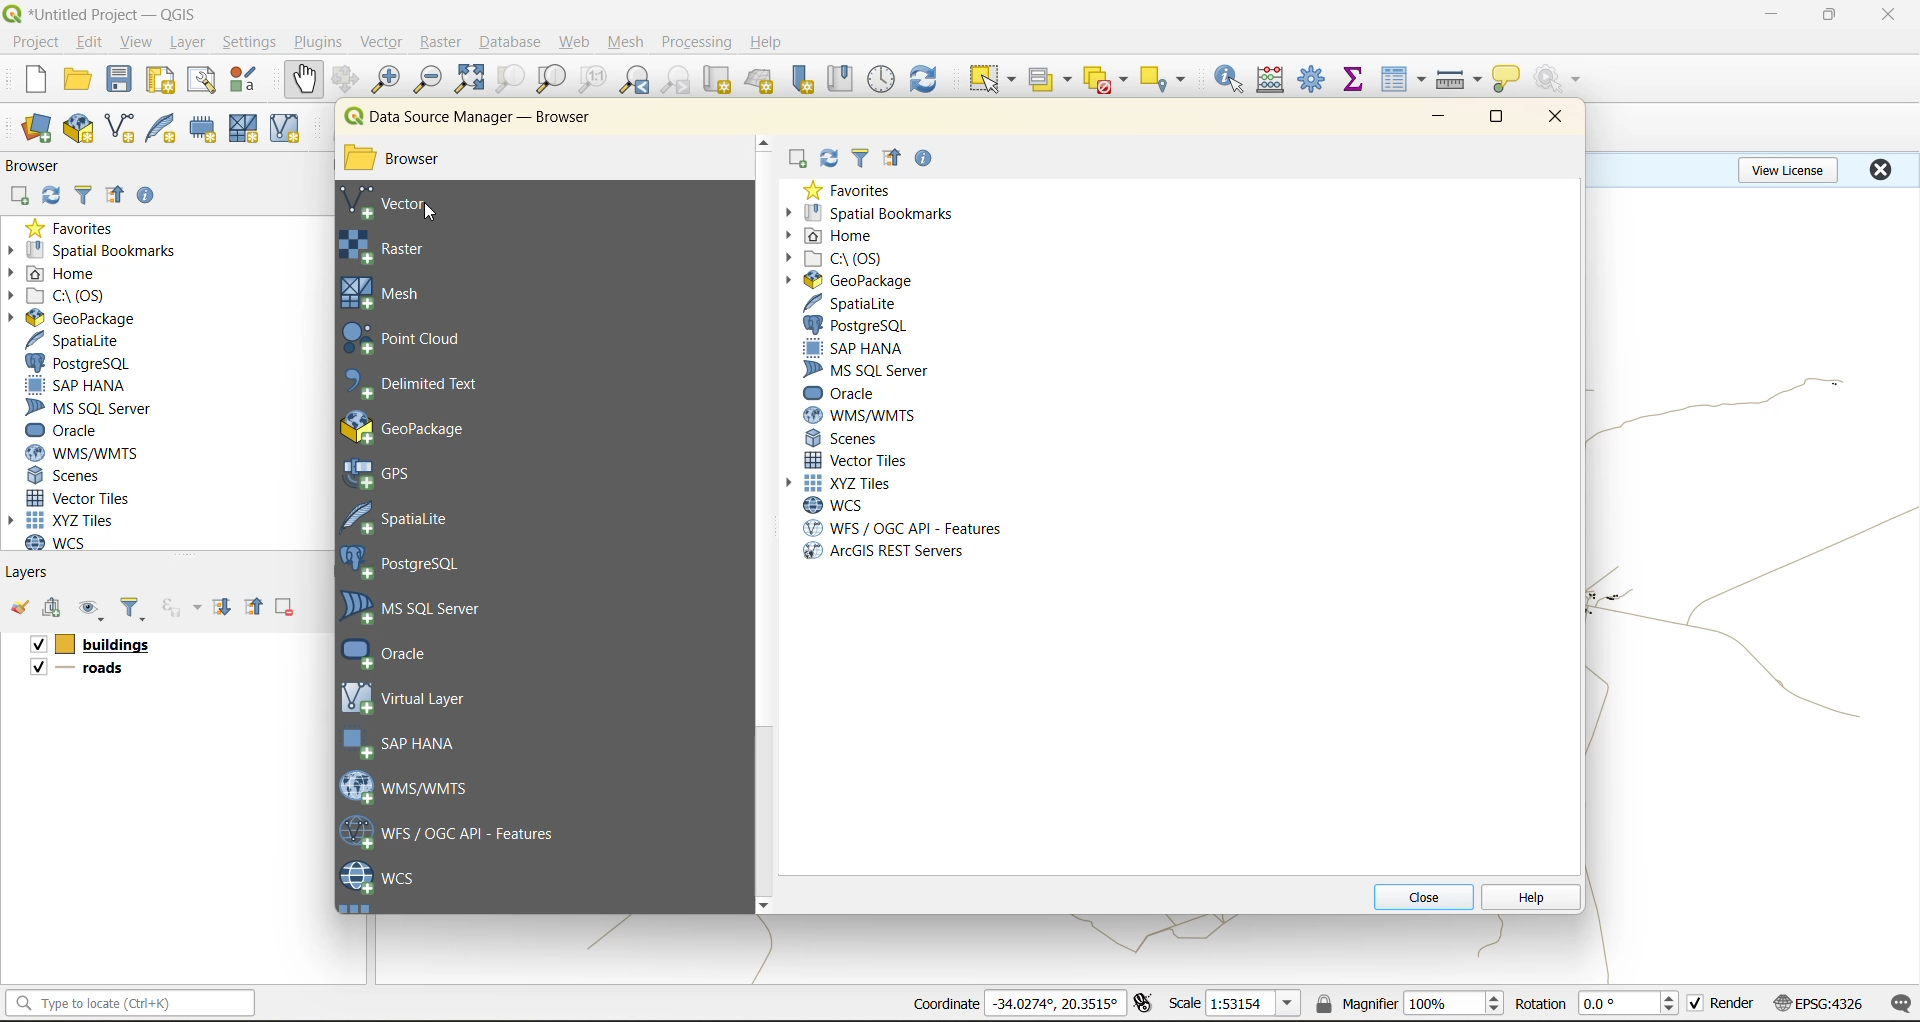 The height and width of the screenshot is (1022, 1920). Describe the element at coordinates (845, 392) in the screenshot. I see `oracle` at that location.